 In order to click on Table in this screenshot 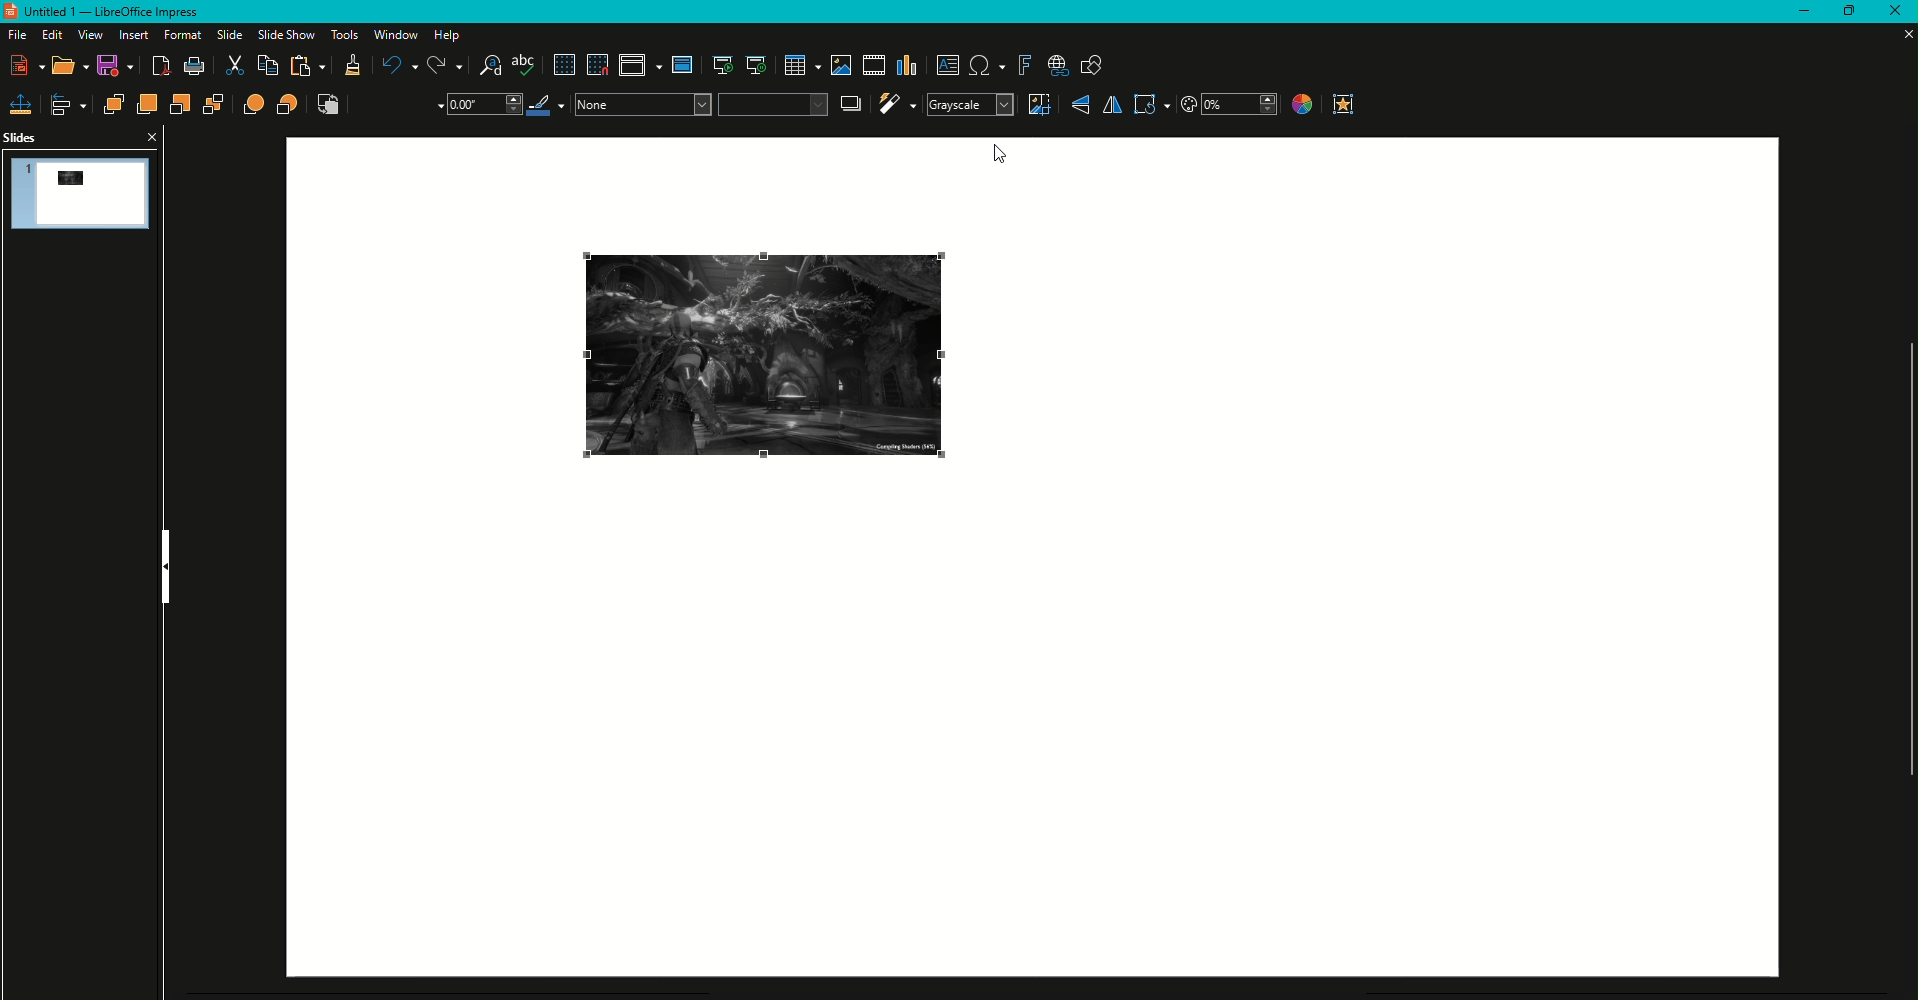, I will do `click(801, 66)`.